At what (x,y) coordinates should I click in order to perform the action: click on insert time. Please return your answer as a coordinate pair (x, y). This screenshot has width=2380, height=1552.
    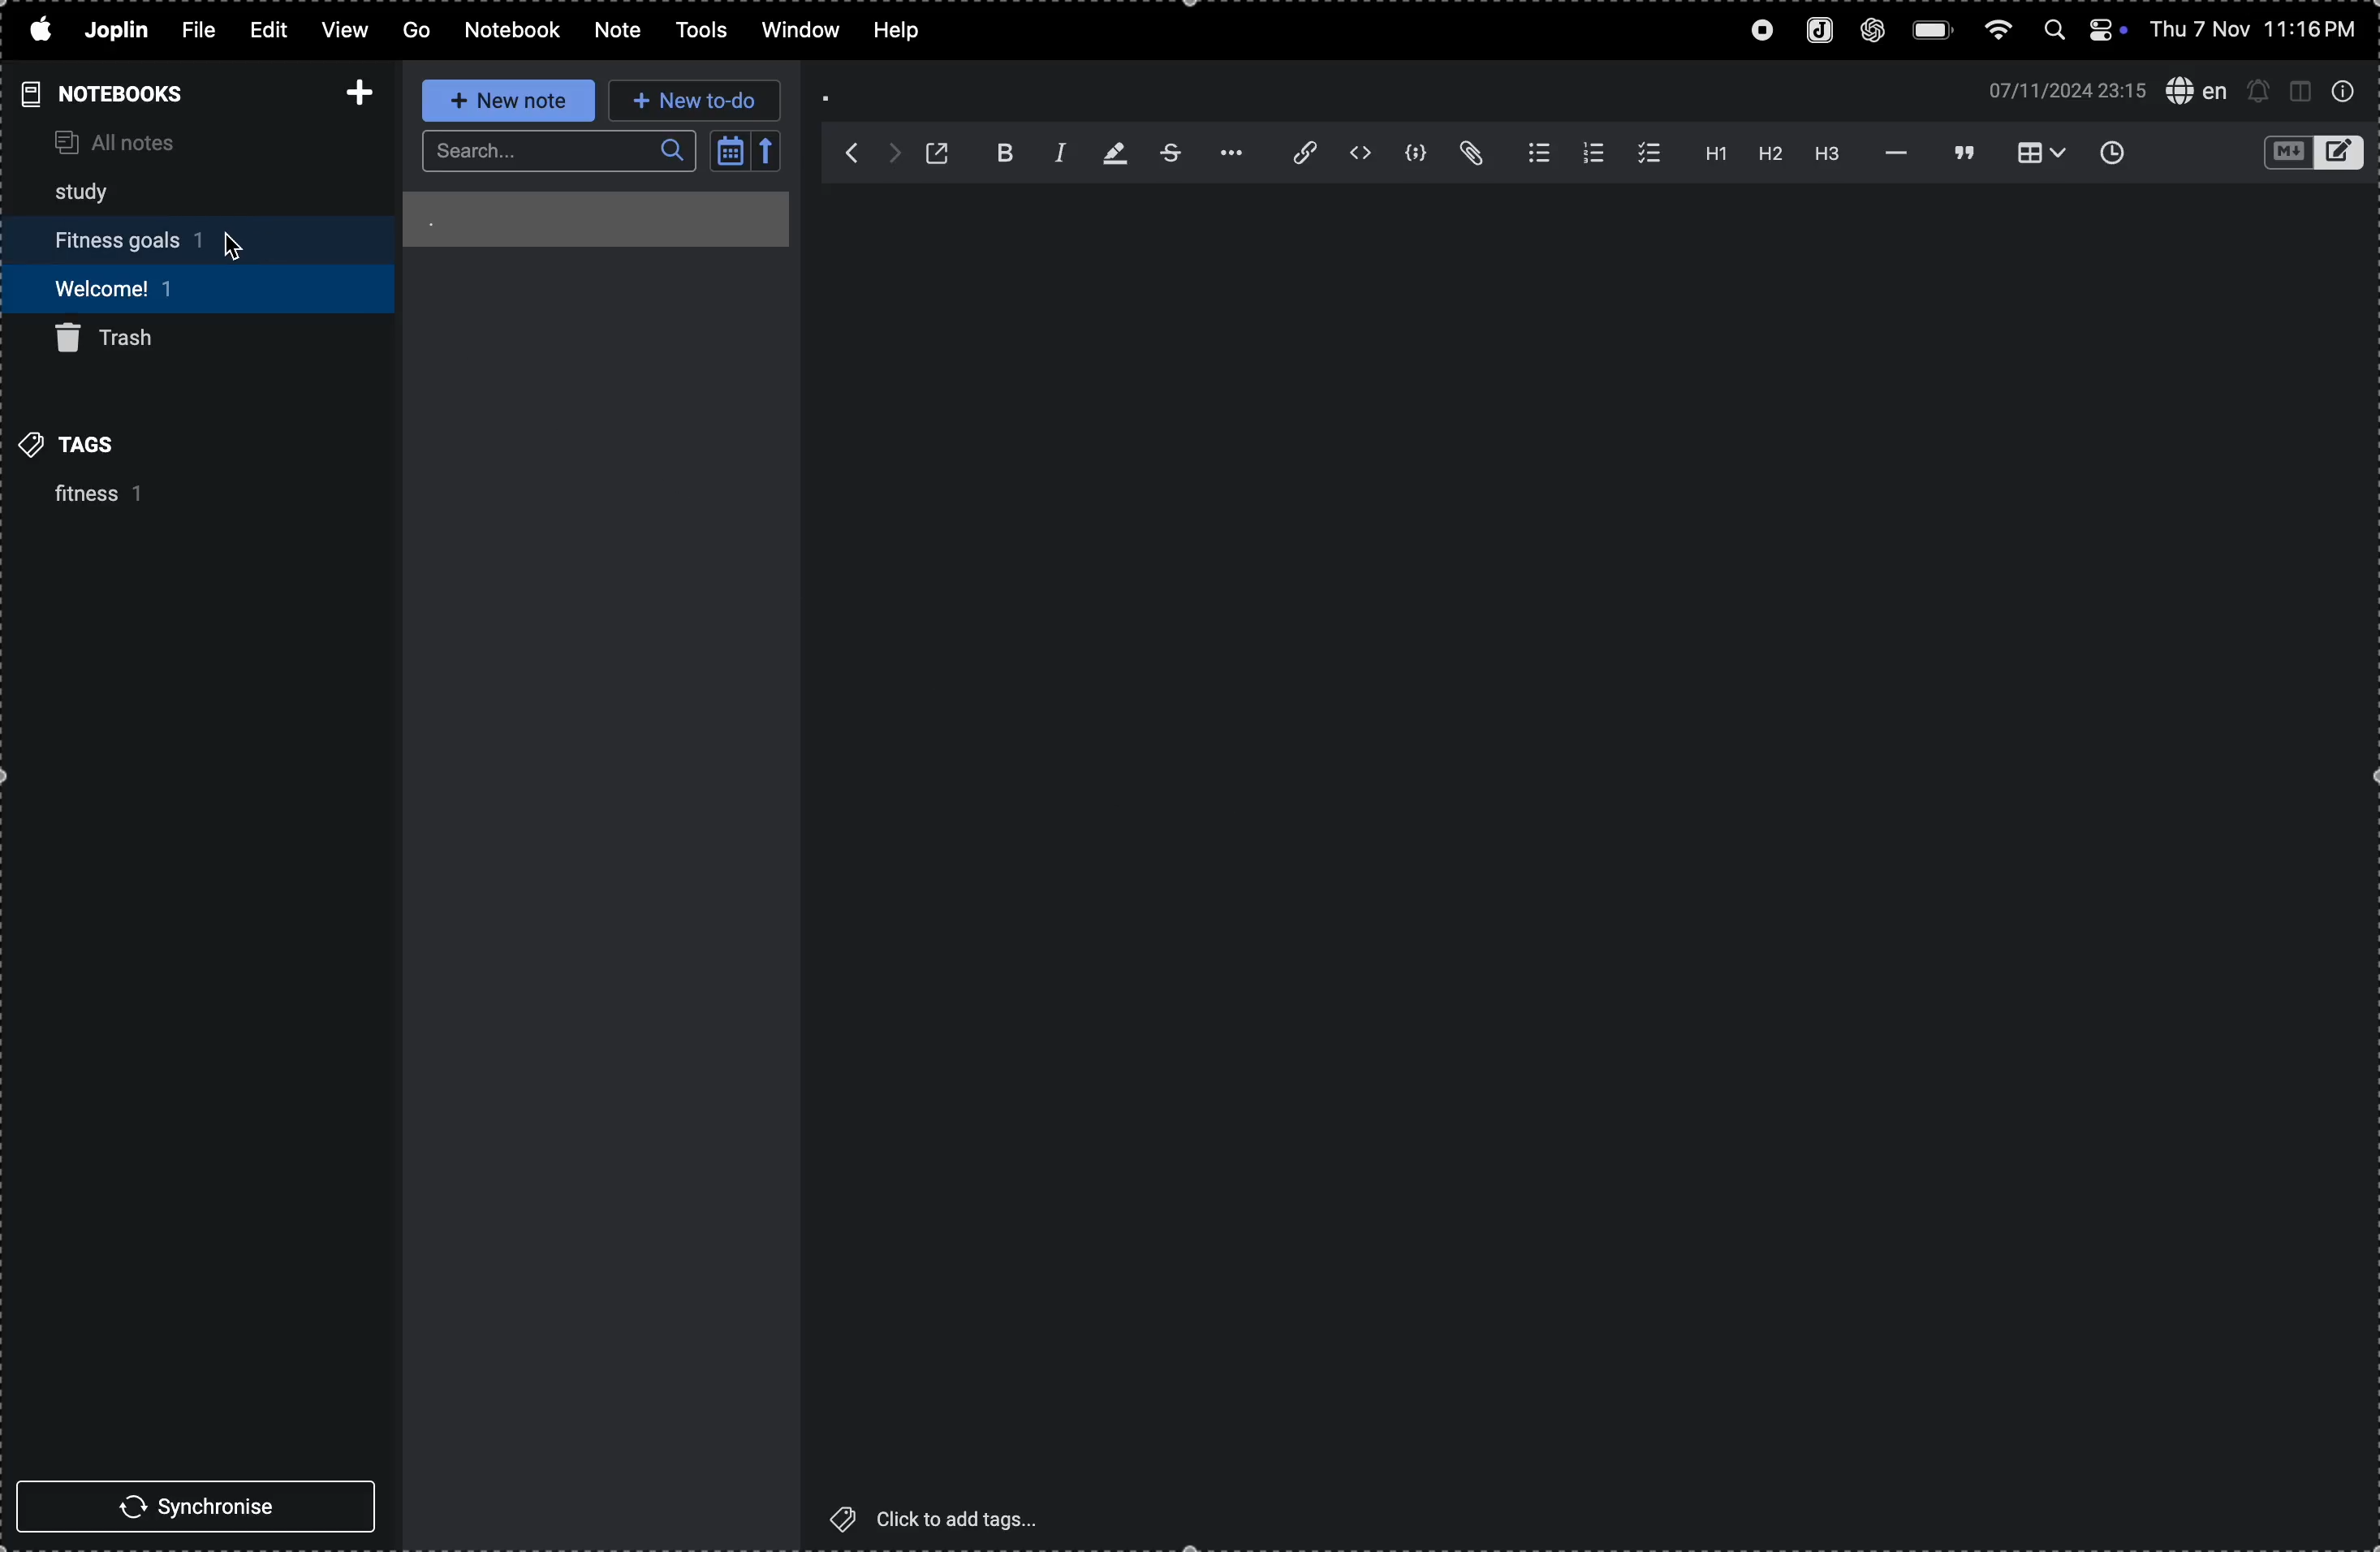
    Looking at the image, I should click on (2120, 152).